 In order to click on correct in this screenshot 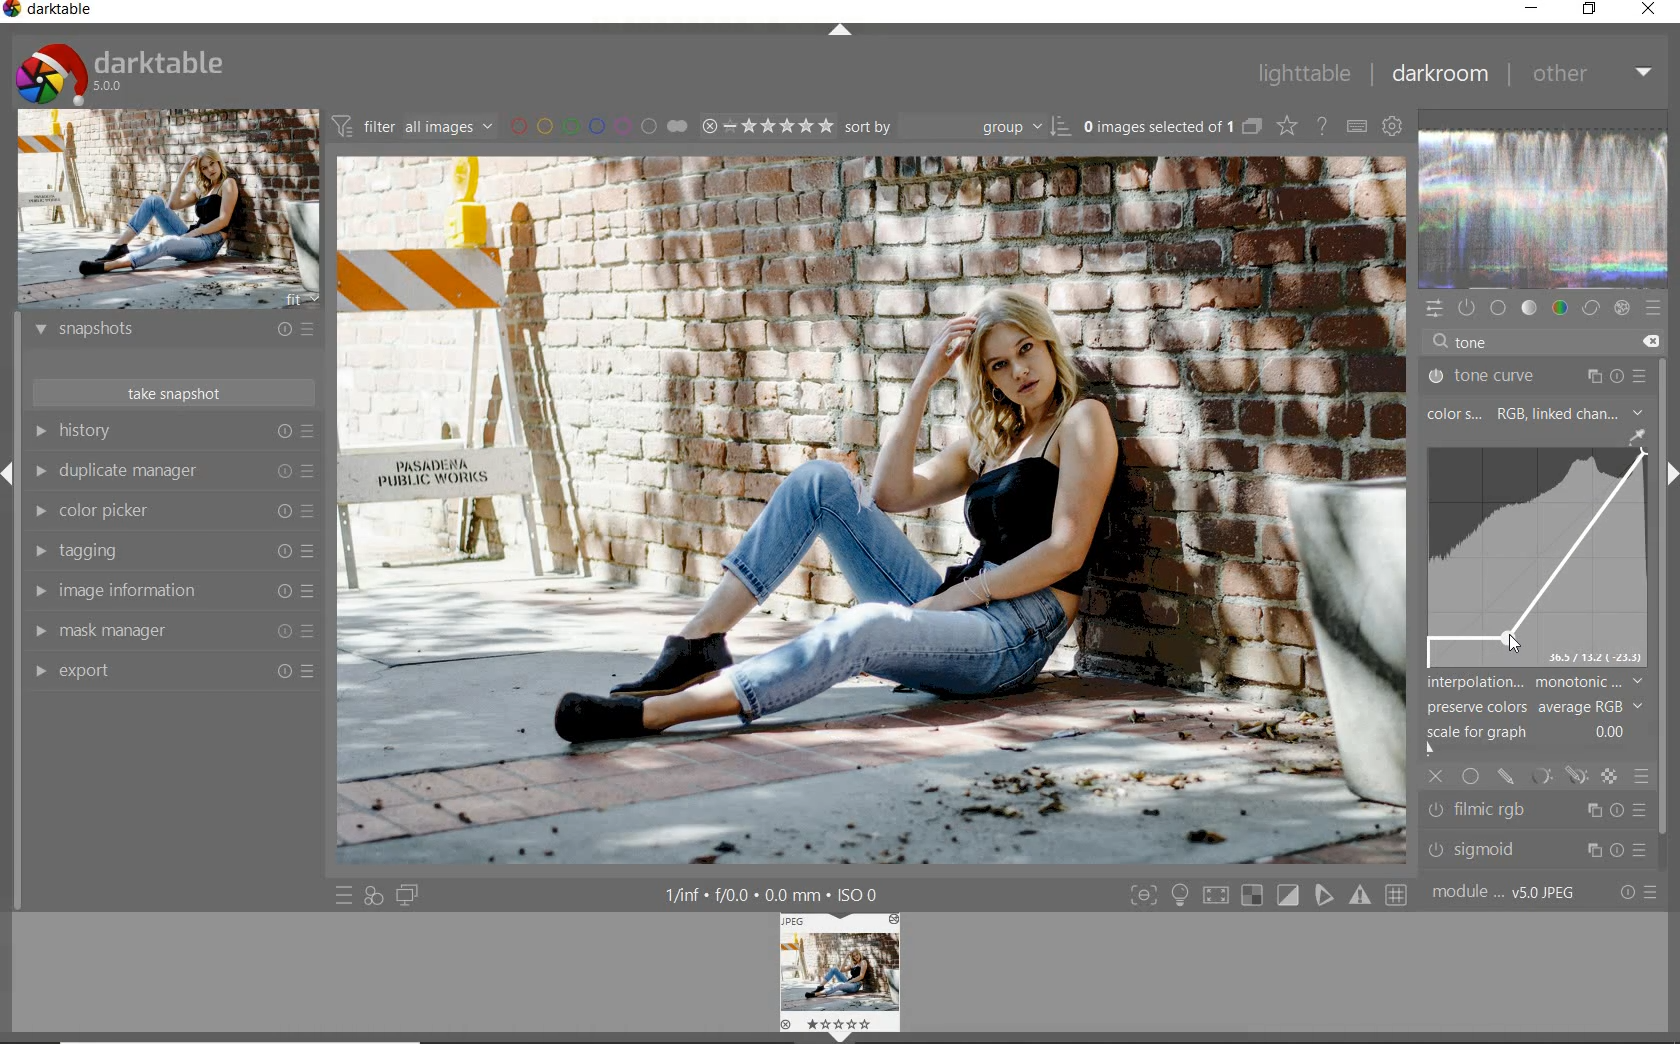, I will do `click(1590, 309)`.